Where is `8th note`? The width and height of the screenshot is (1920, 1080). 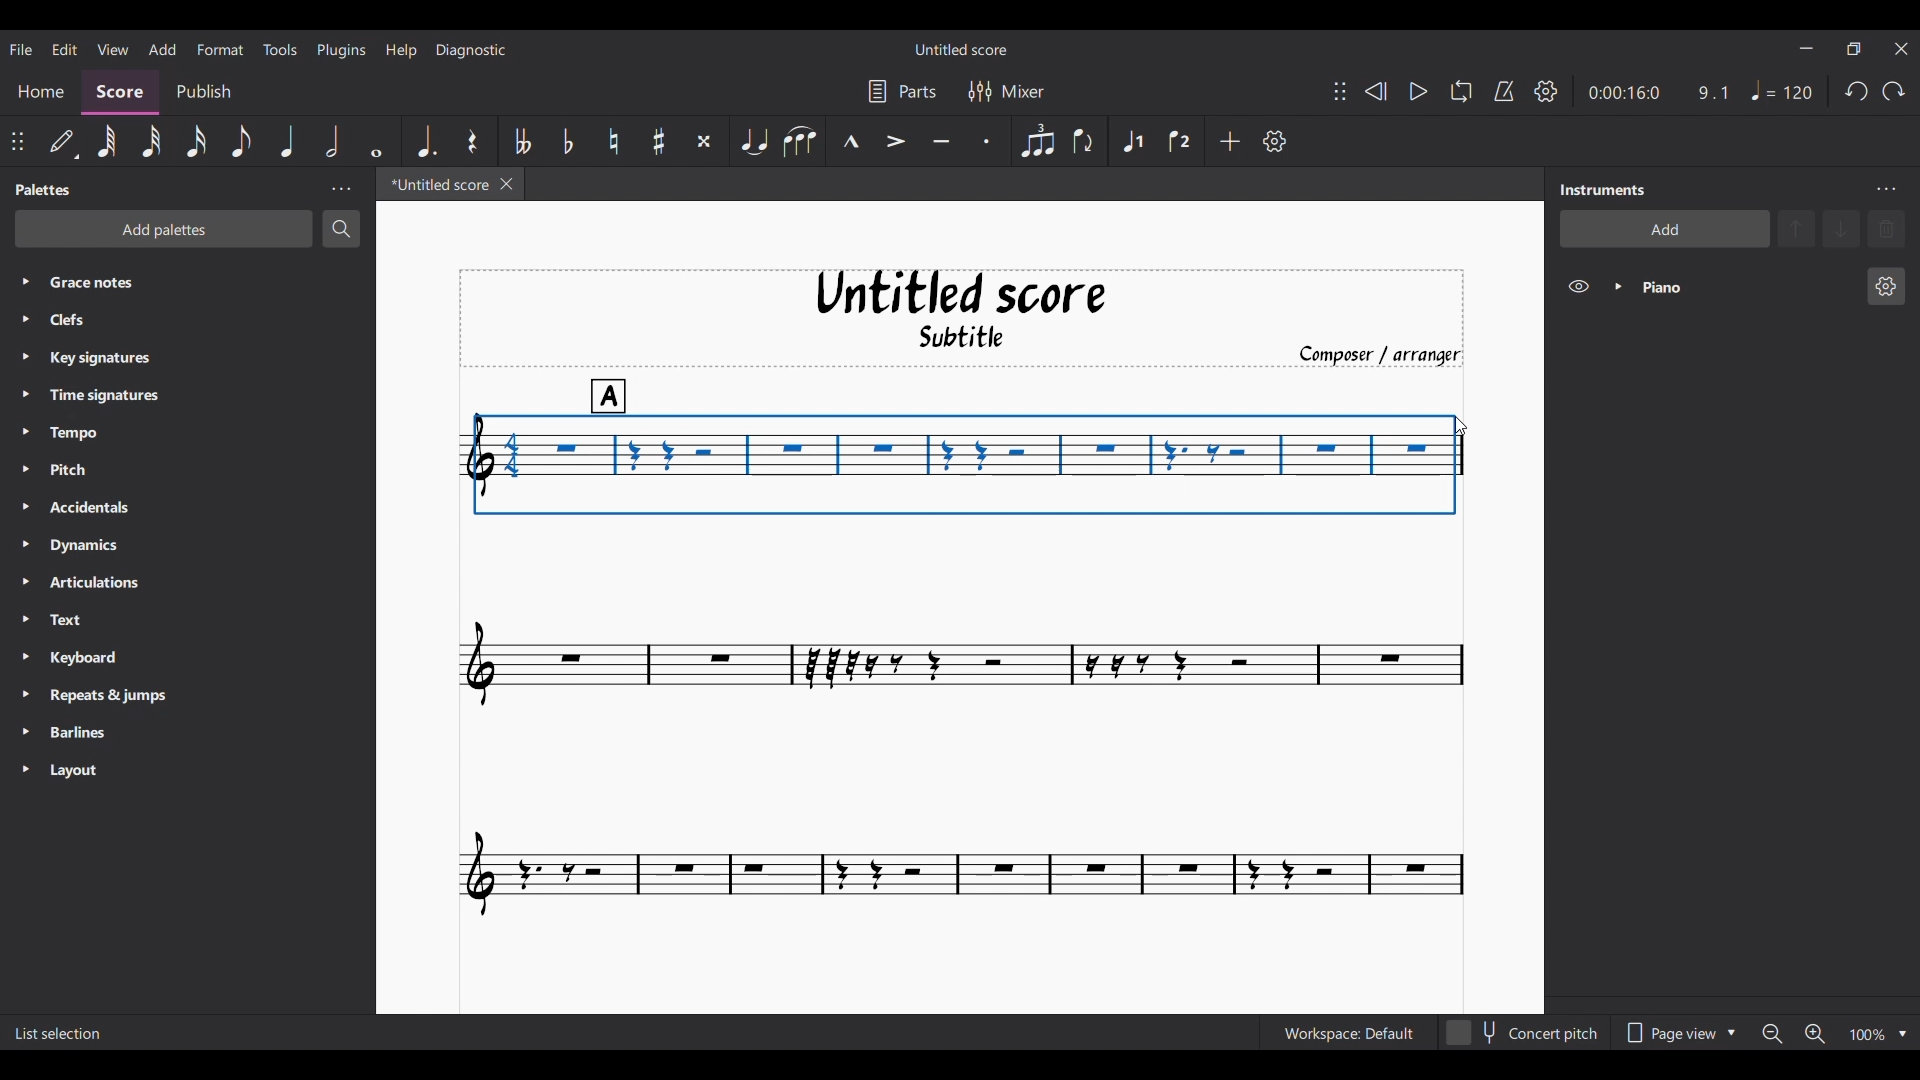
8th note is located at coordinates (242, 141).